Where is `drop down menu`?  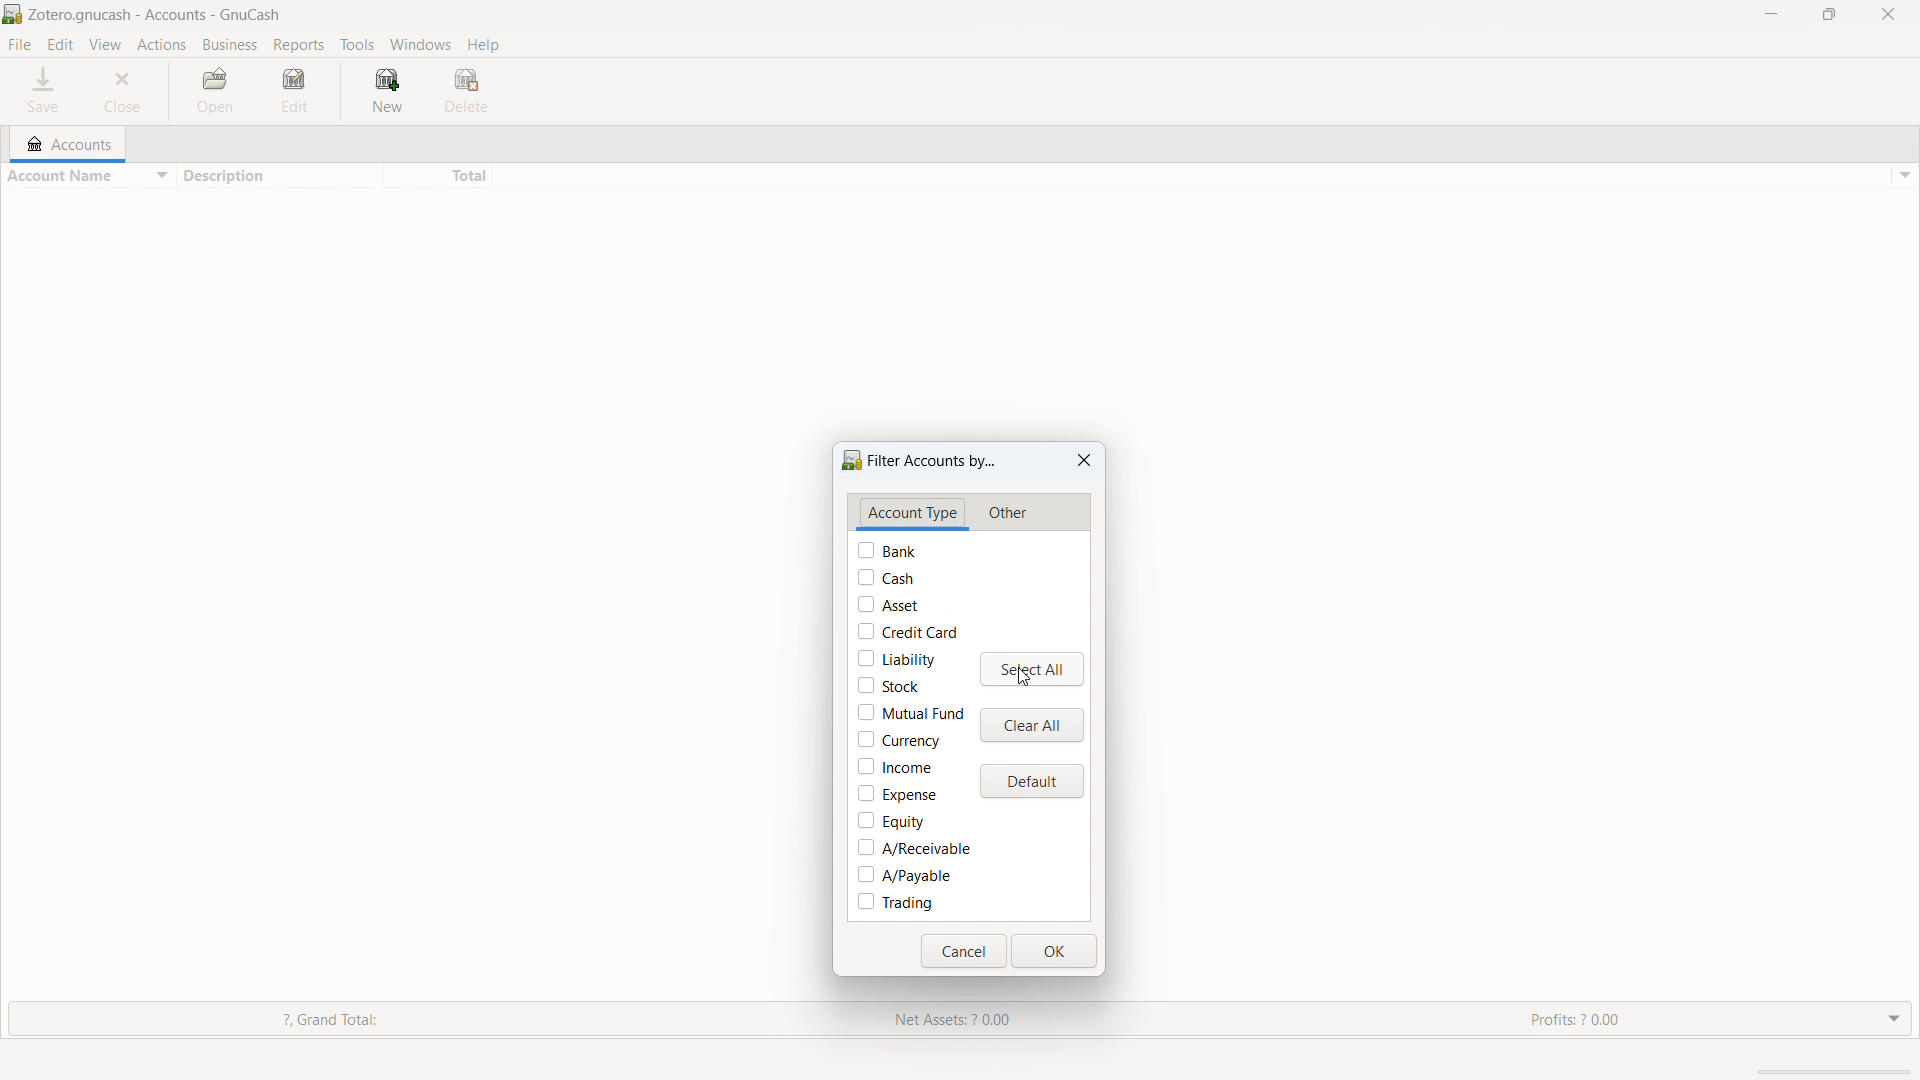 drop down menu is located at coordinates (1895, 1016).